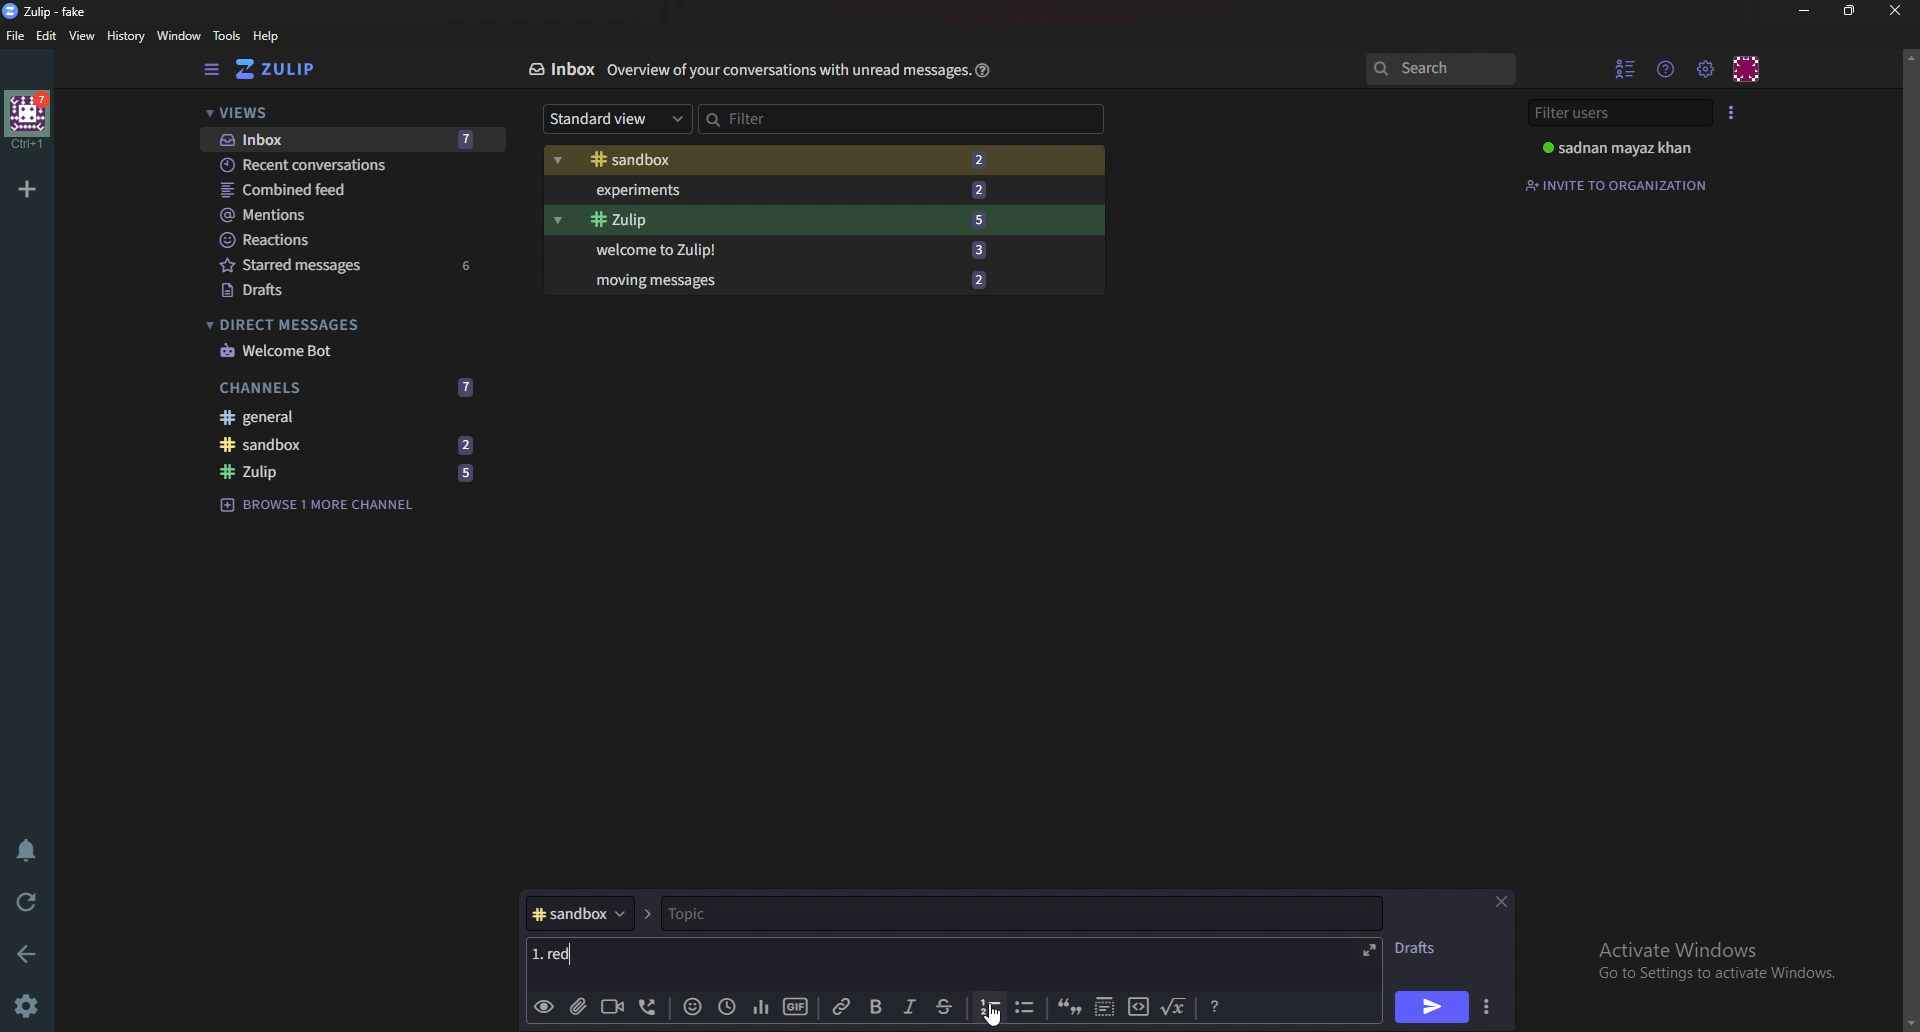  Describe the element at coordinates (874, 1007) in the screenshot. I see `bold` at that location.